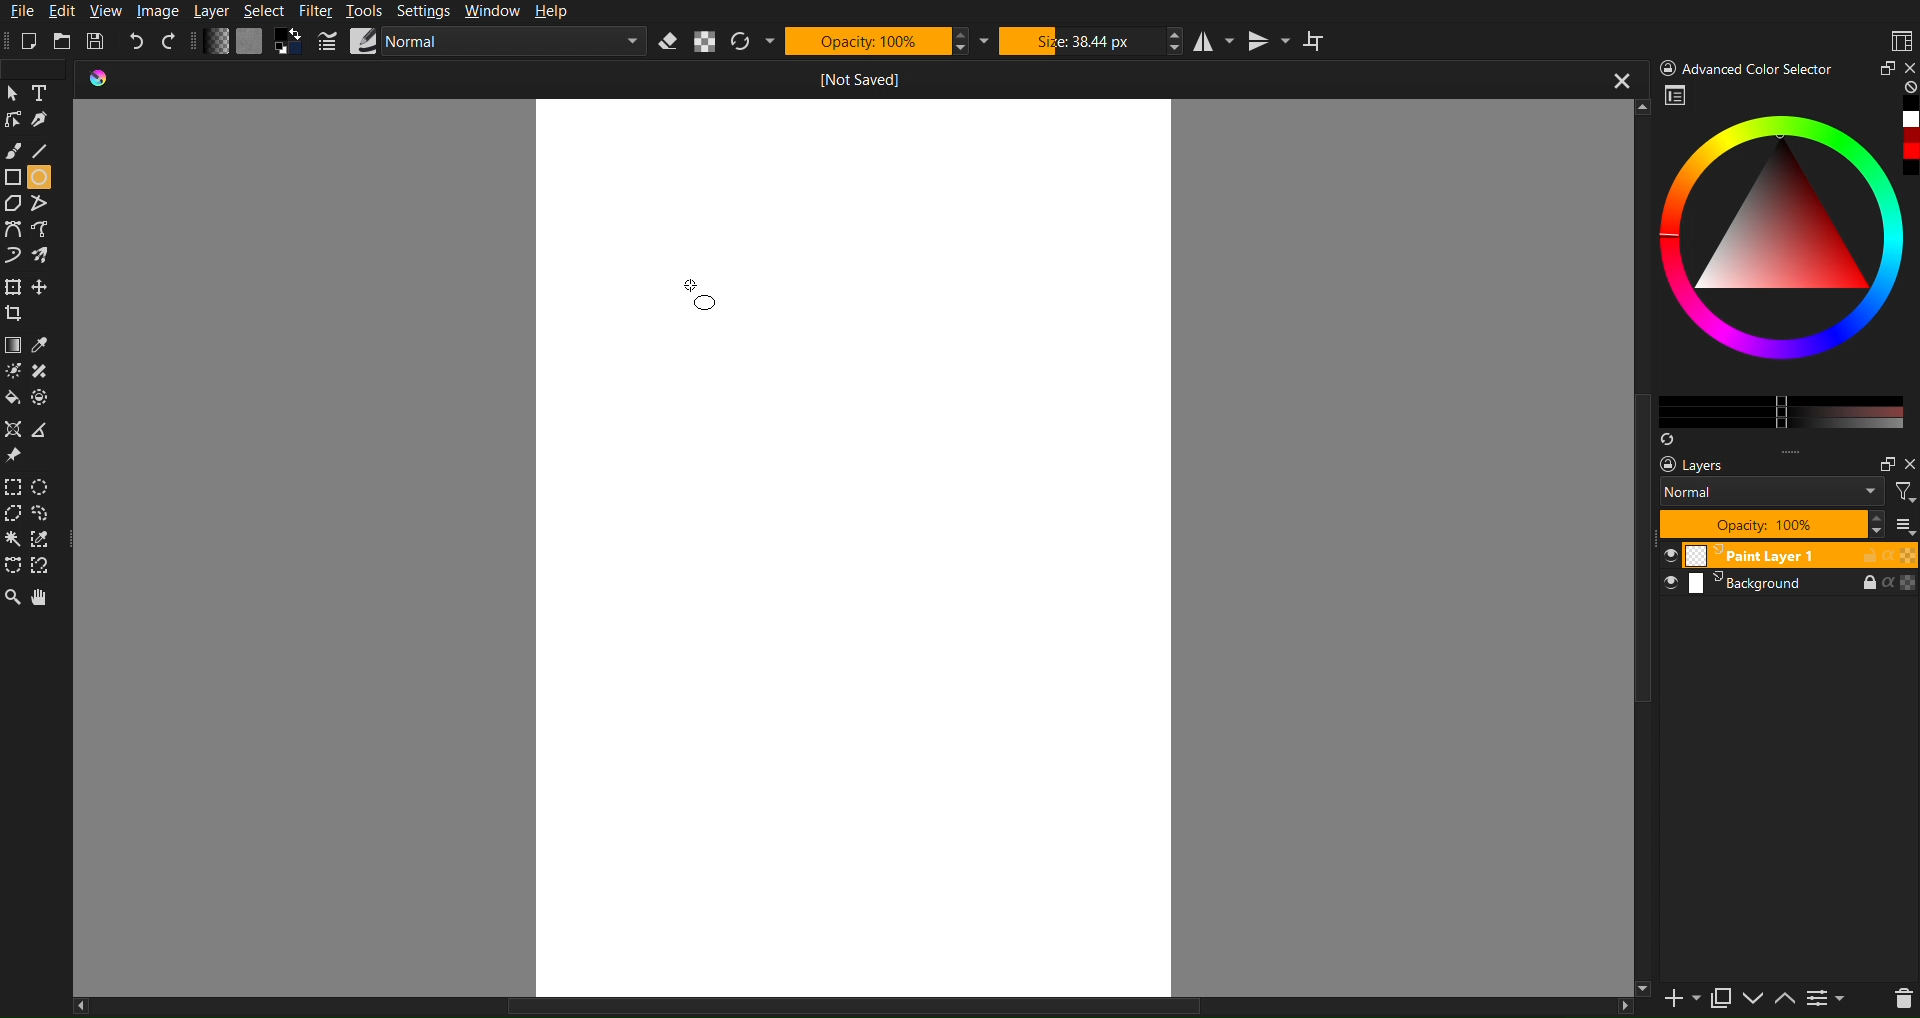  Describe the element at coordinates (12, 429) in the screenshot. I see `Shape` at that location.